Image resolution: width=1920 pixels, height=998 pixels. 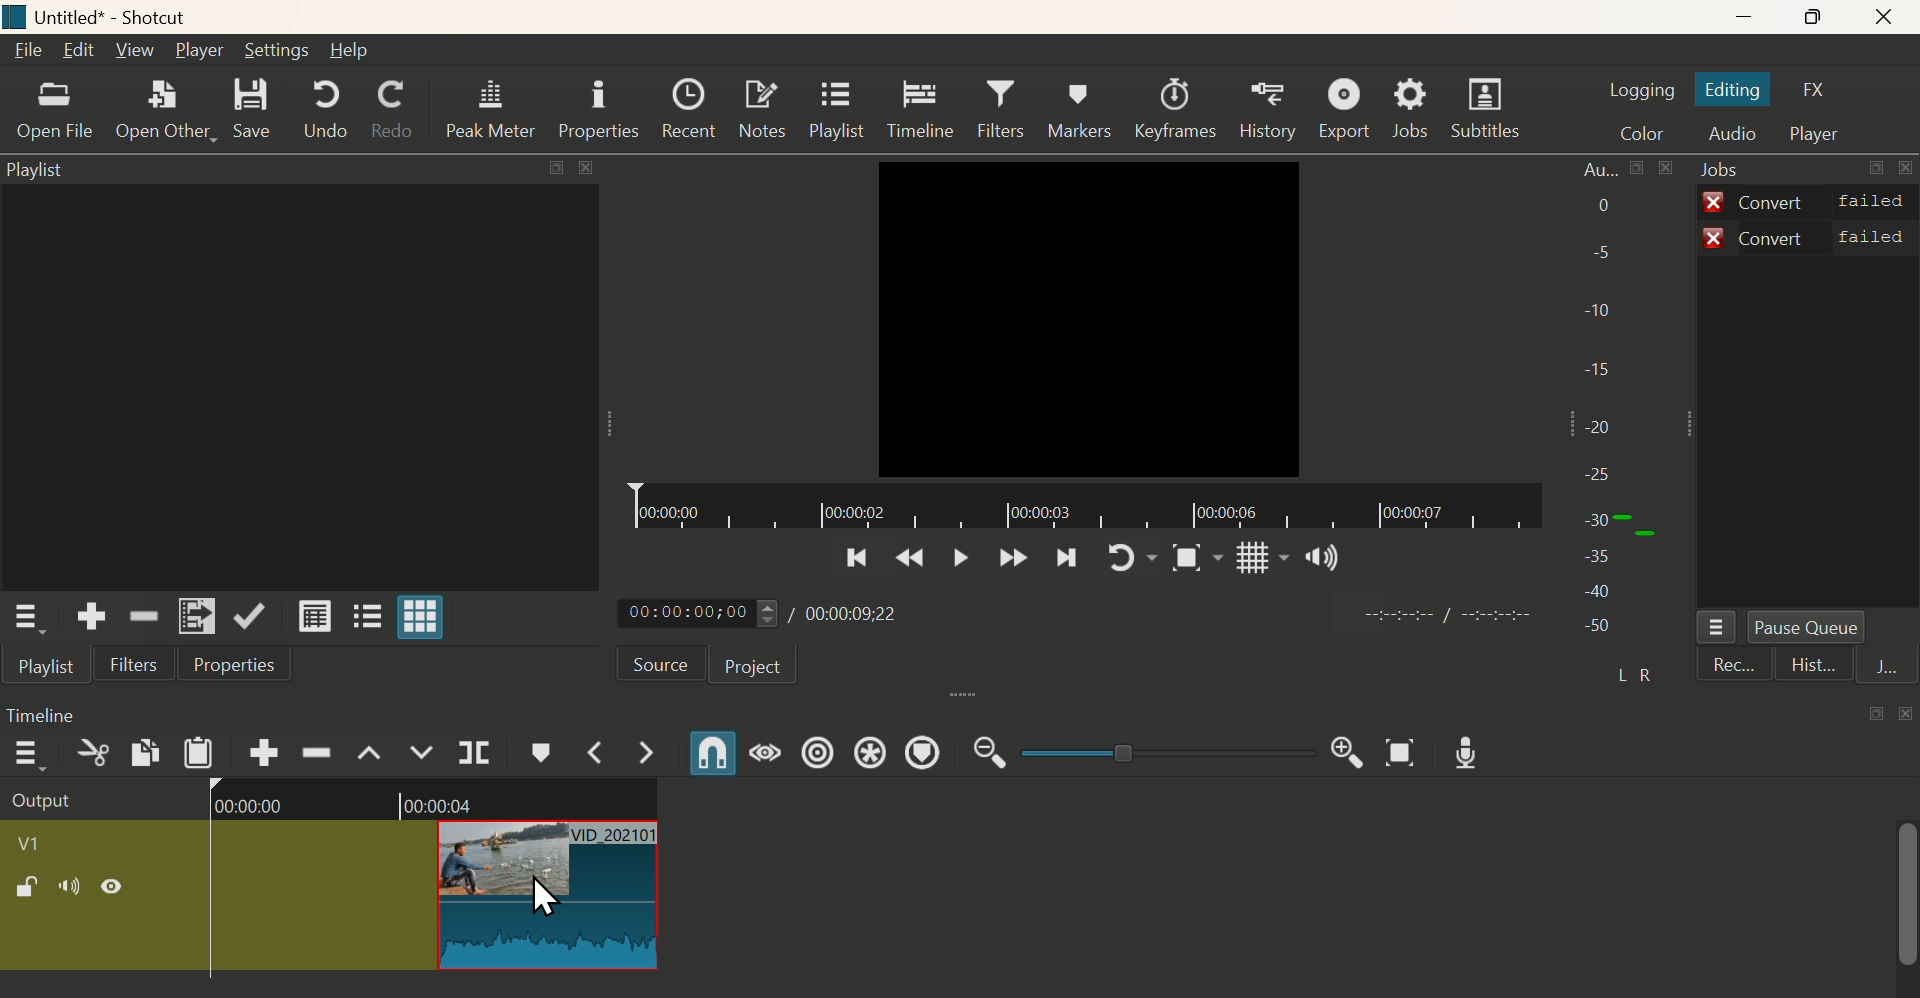 What do you see at coordinates (815, 753) in the screenshot?
I see `` at bounding box center [815, 753].